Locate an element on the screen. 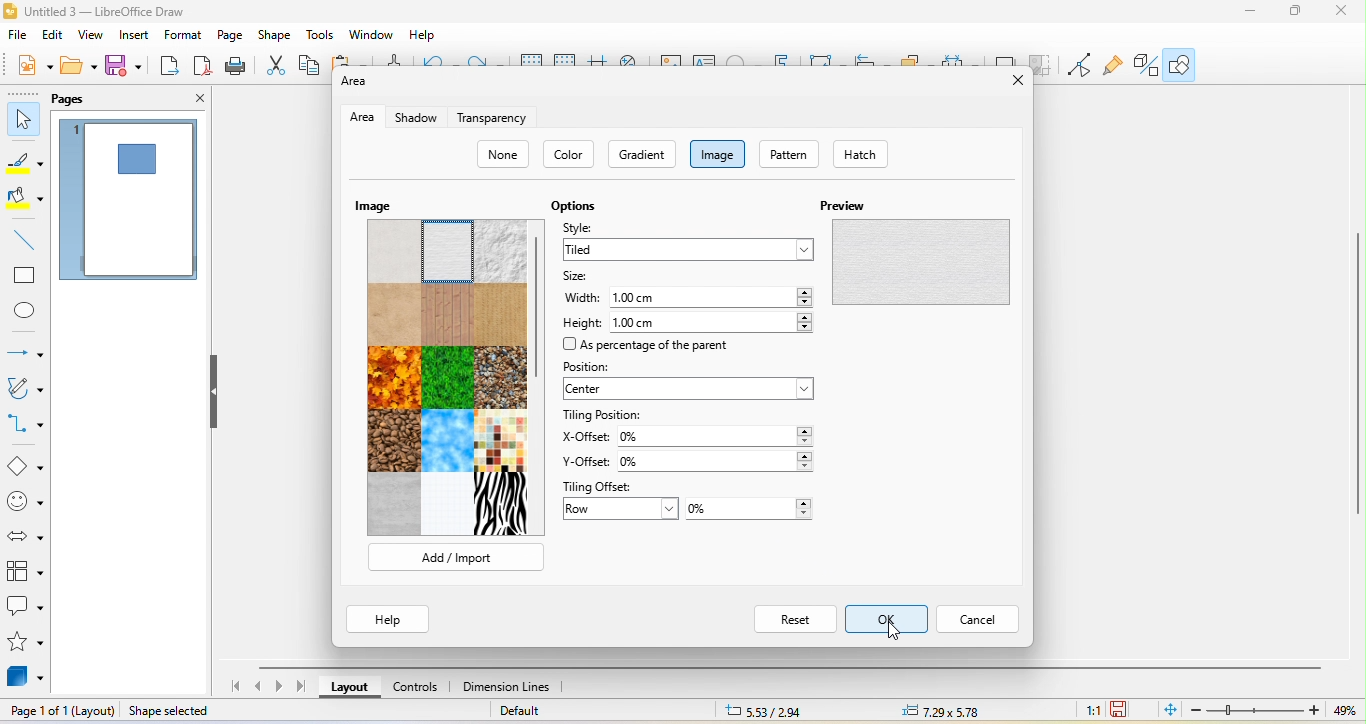  image is located at coordinates (672, 62).